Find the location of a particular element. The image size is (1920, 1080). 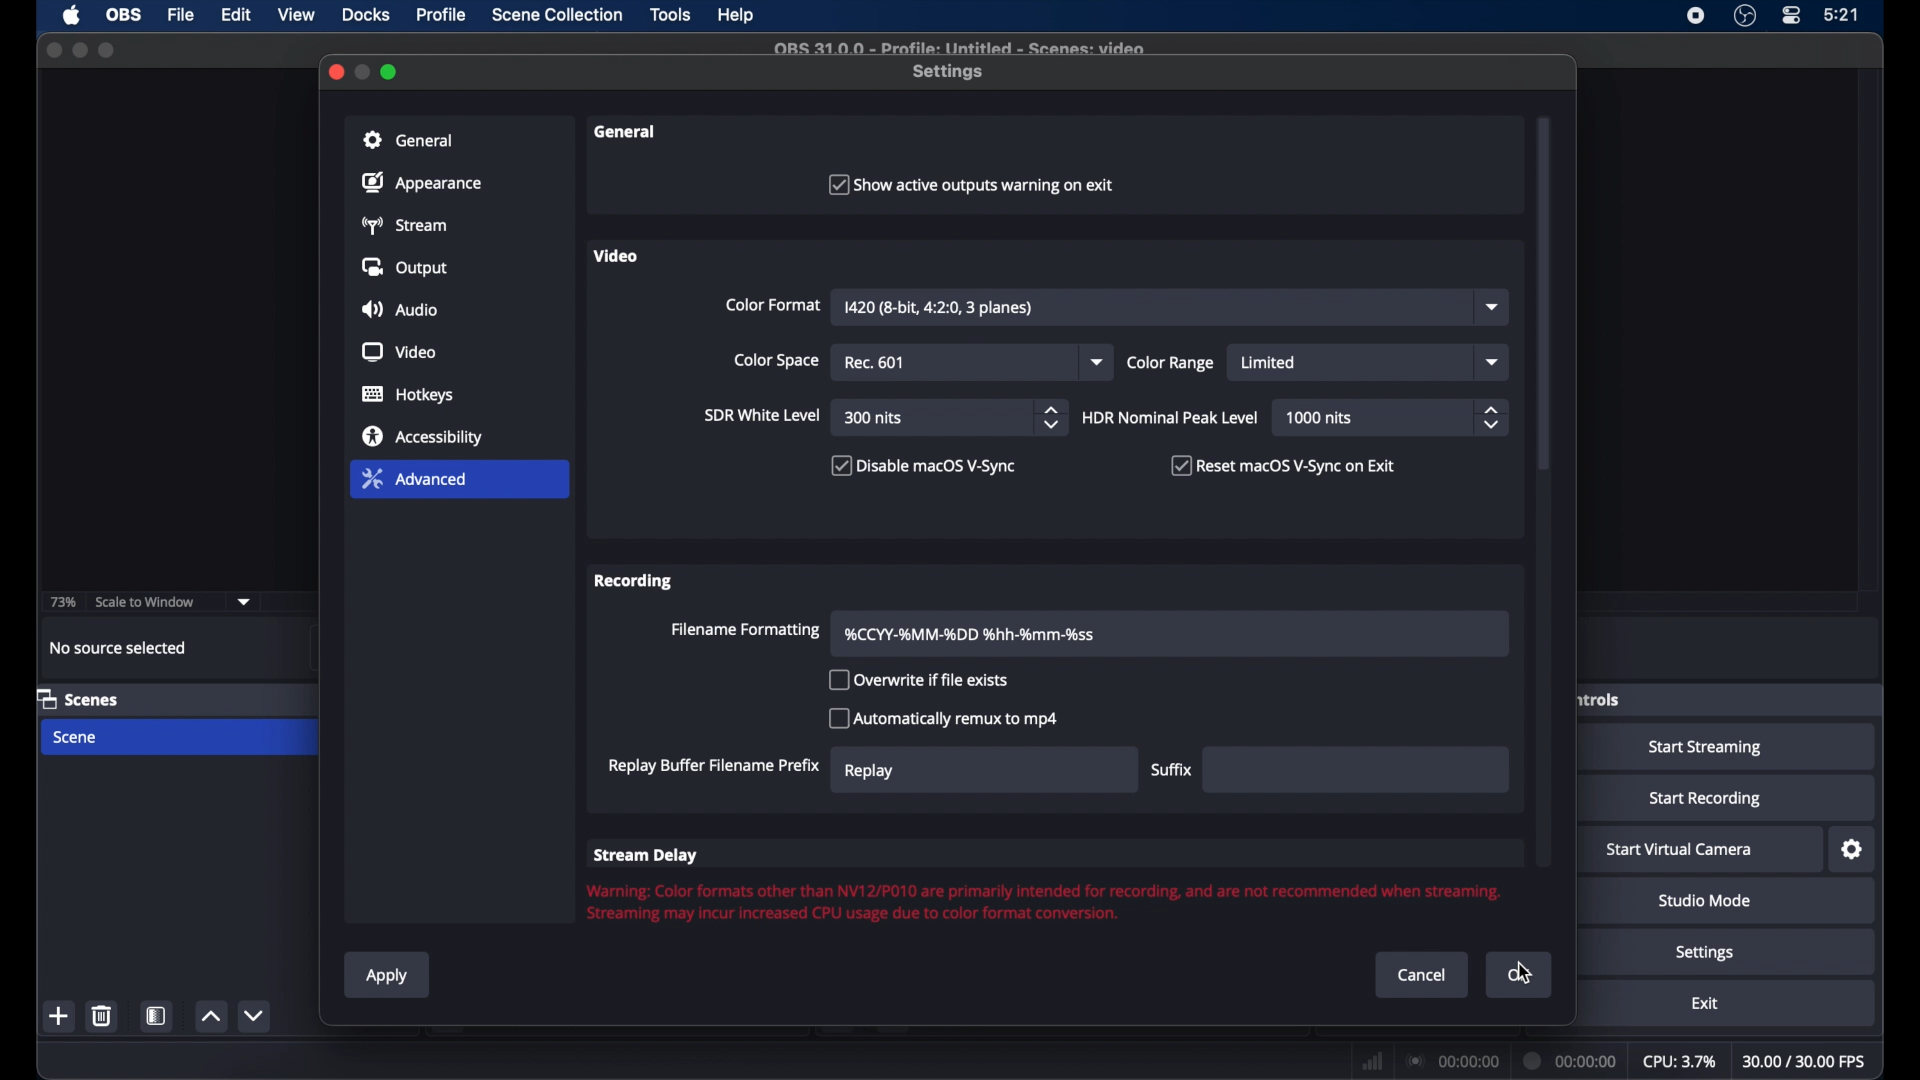

stepper buttons is located at coordinates (1490, 418).